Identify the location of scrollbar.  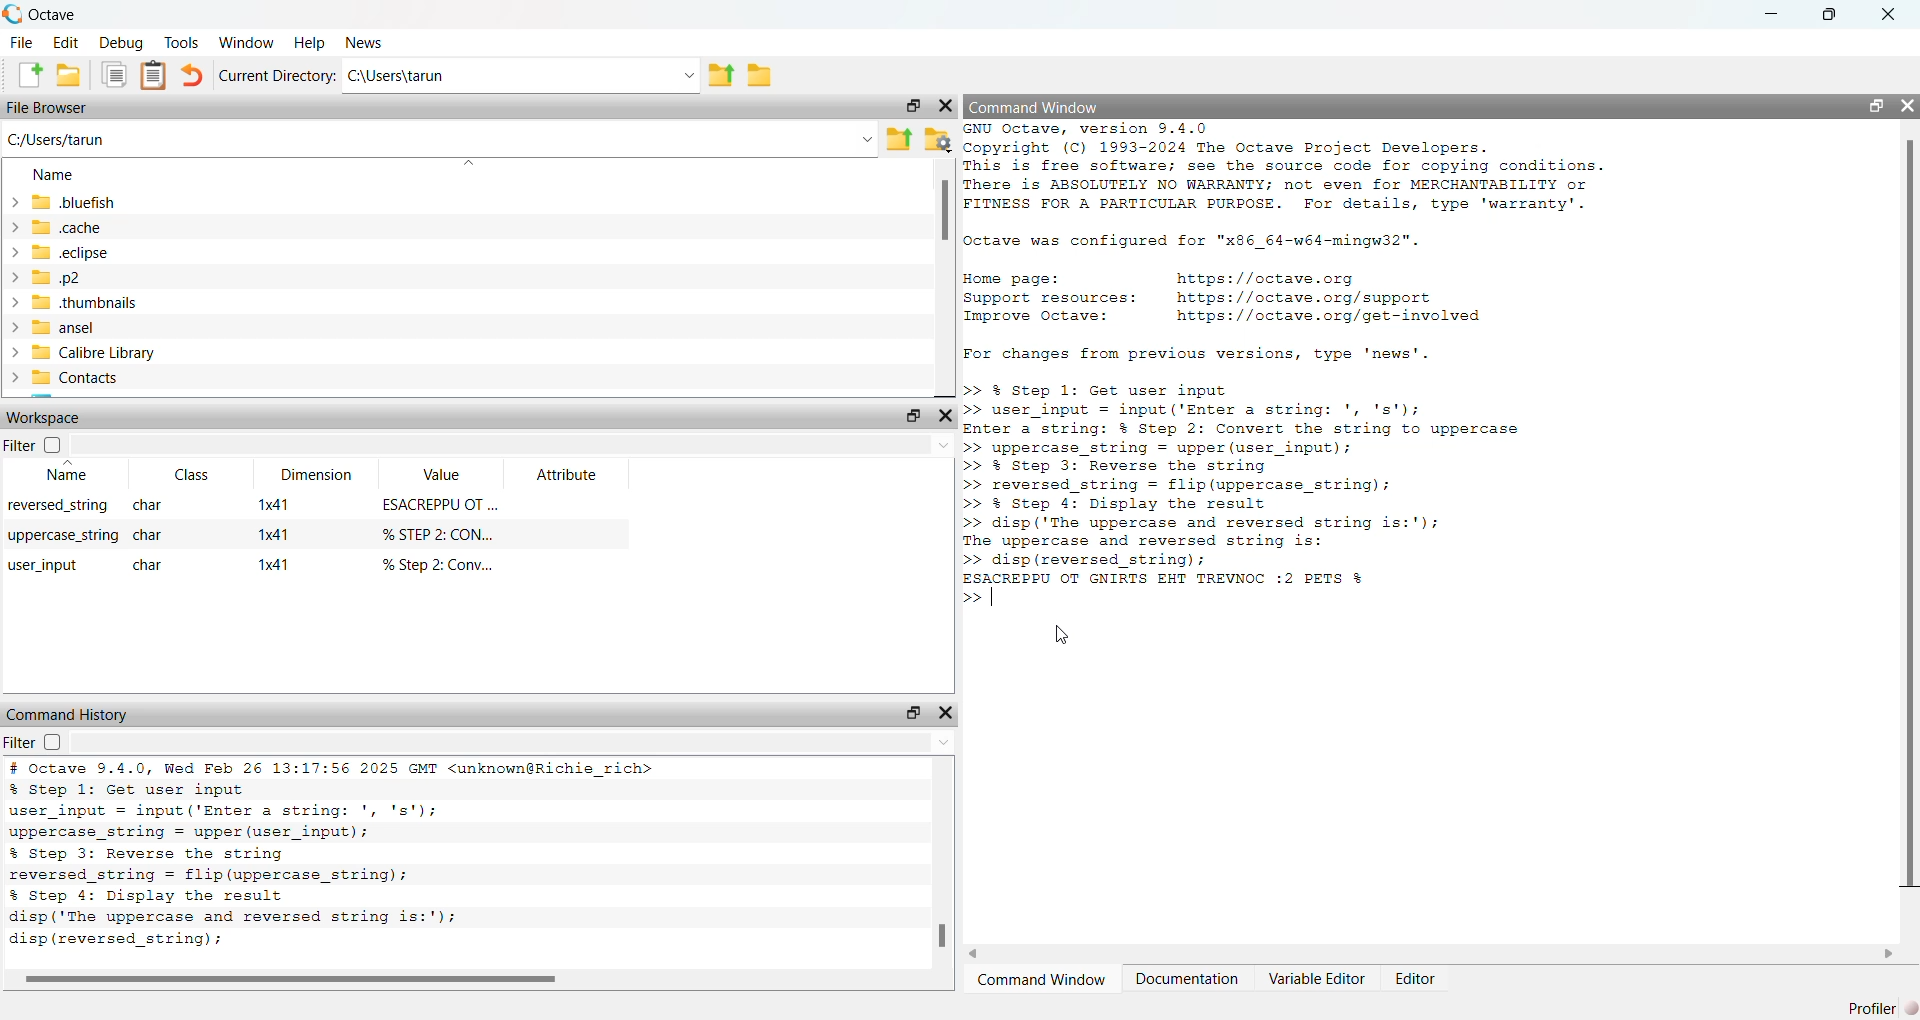
(1908, 520).